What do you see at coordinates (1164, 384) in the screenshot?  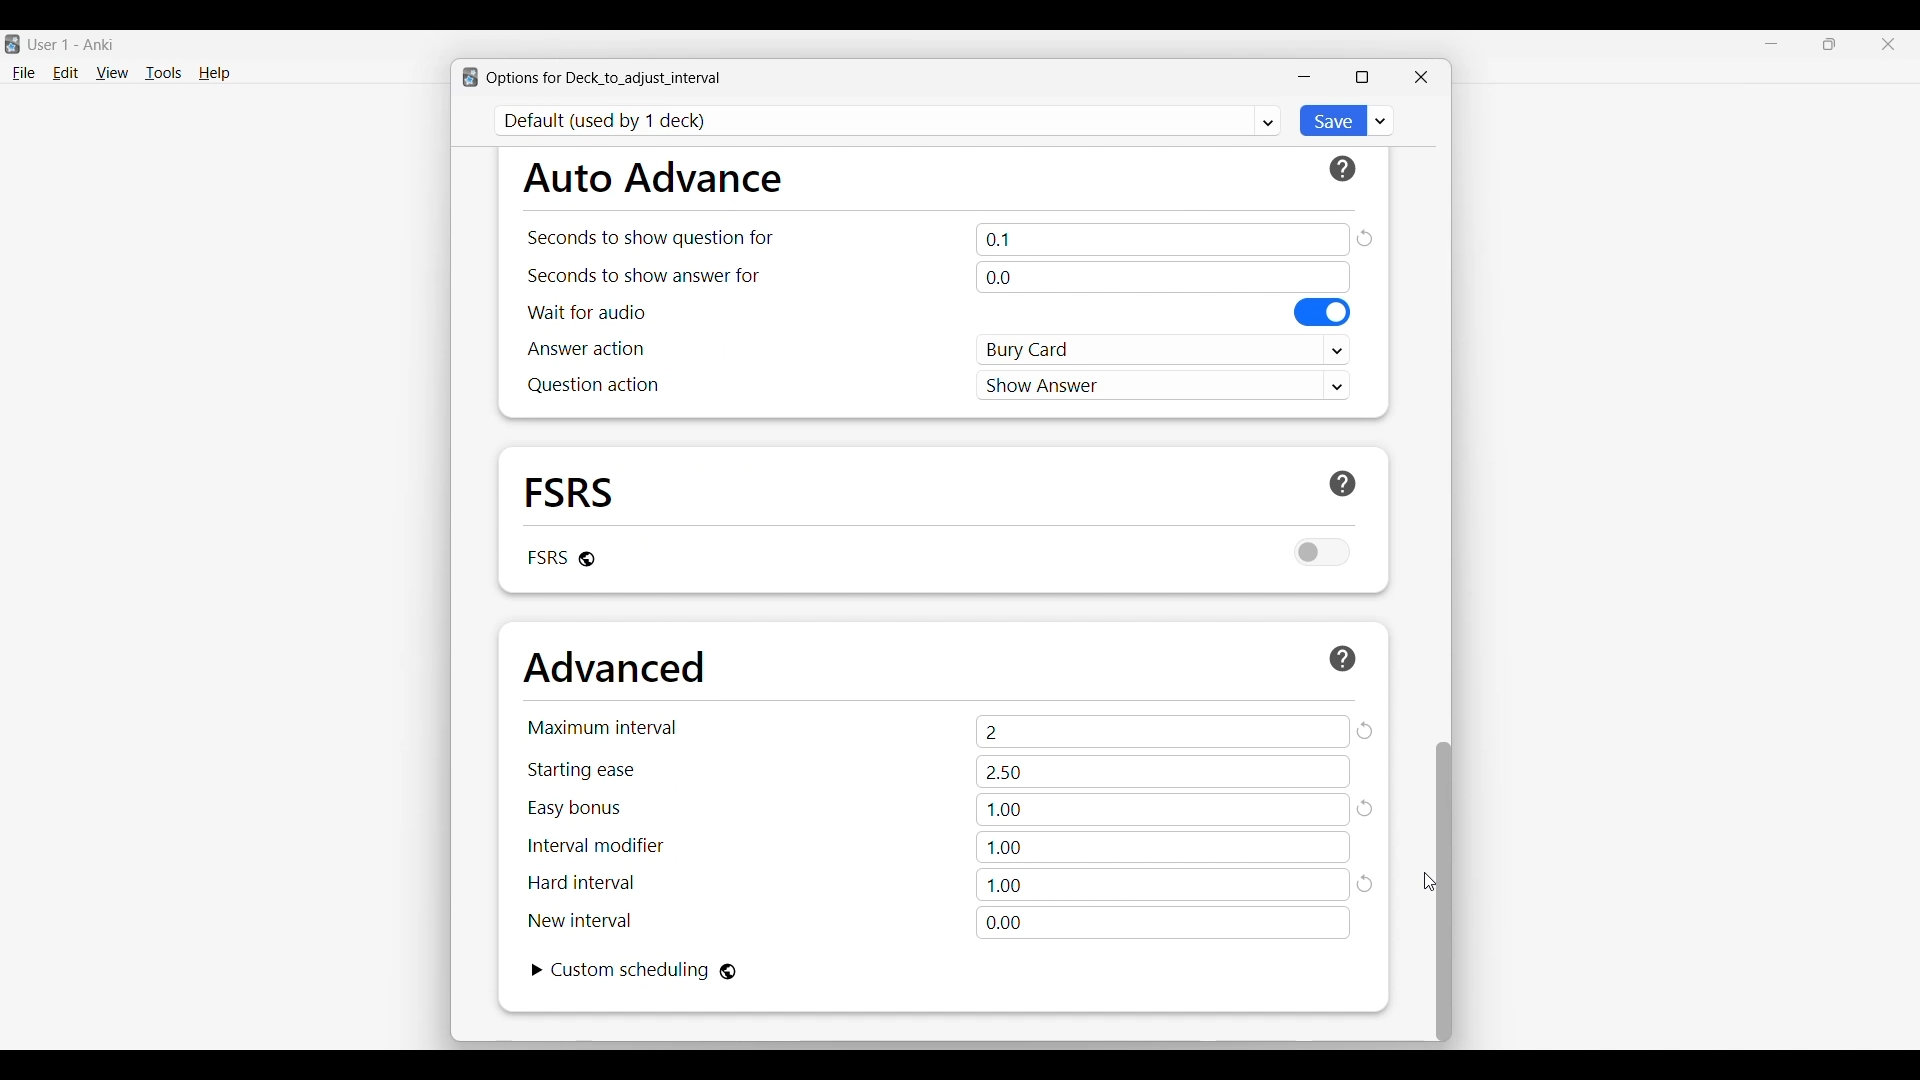 I see `Show Answer` at bounding box center [1164, 384].